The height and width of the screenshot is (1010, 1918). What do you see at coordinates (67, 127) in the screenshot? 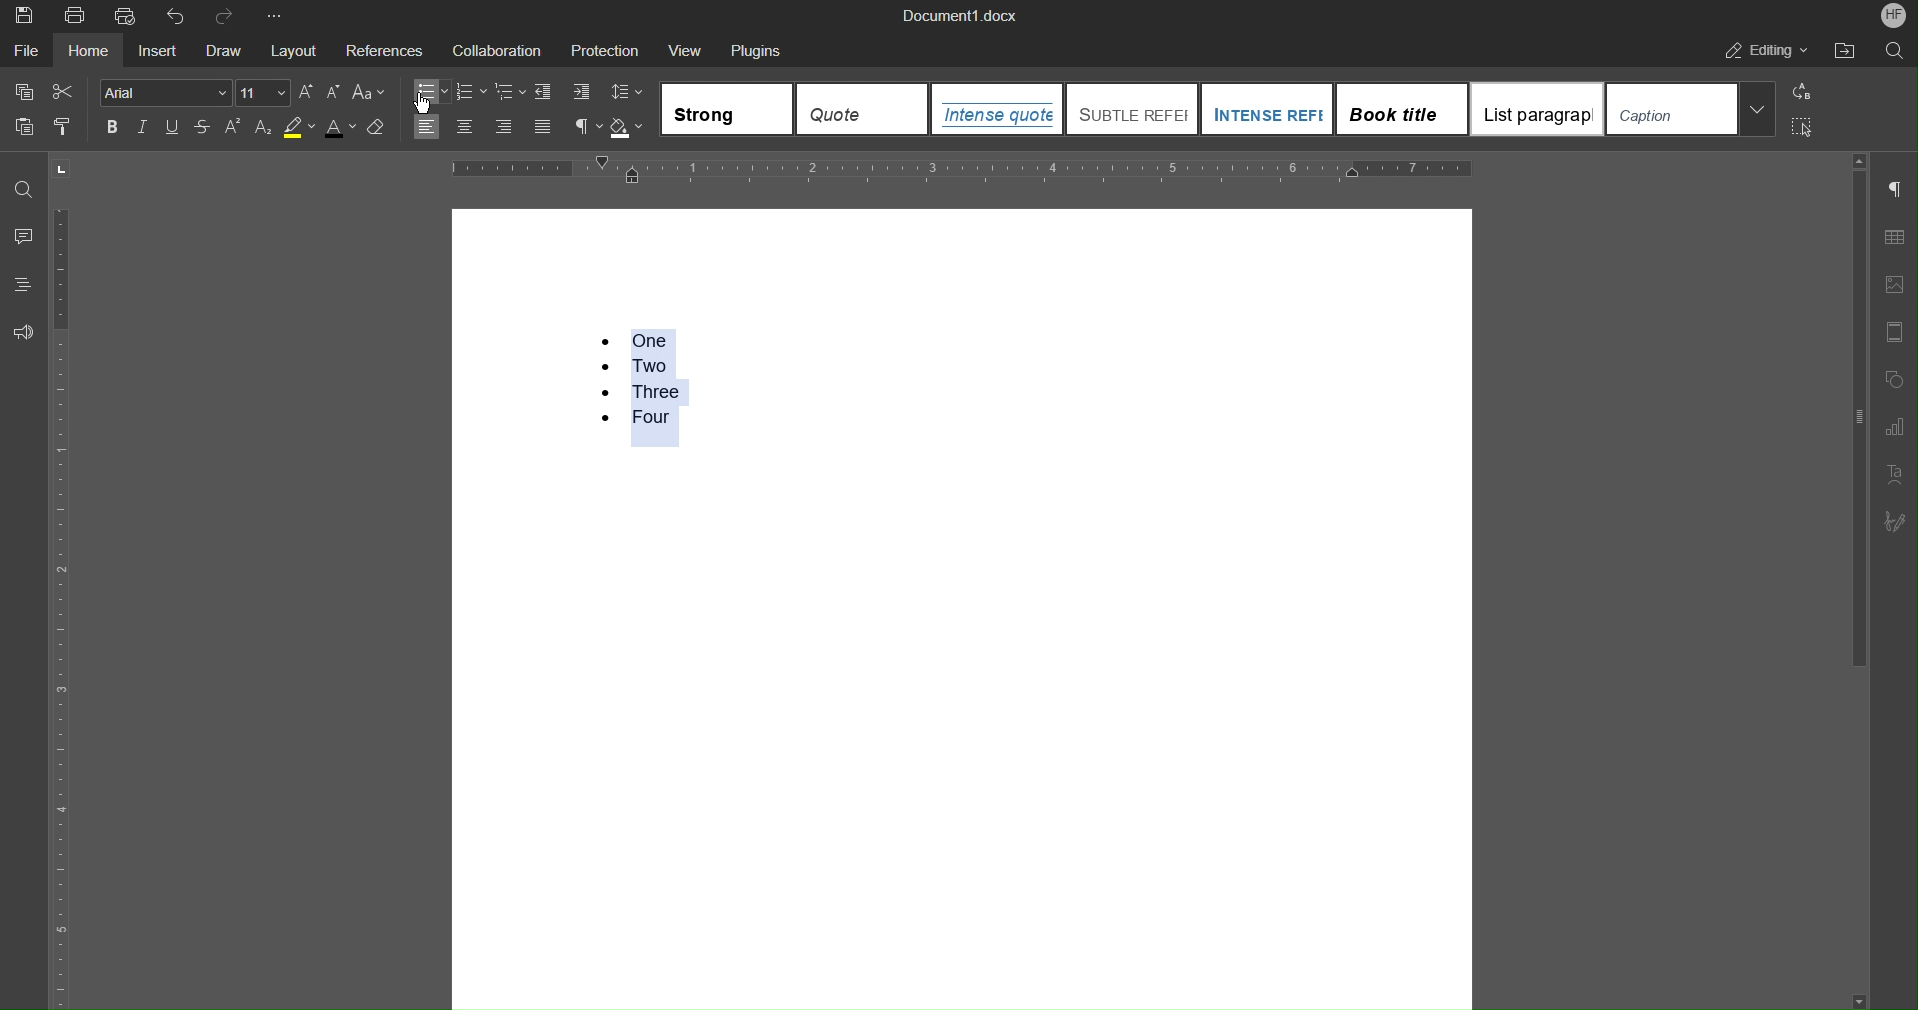
I see `Copy Style` at bounding box center [67, 127].